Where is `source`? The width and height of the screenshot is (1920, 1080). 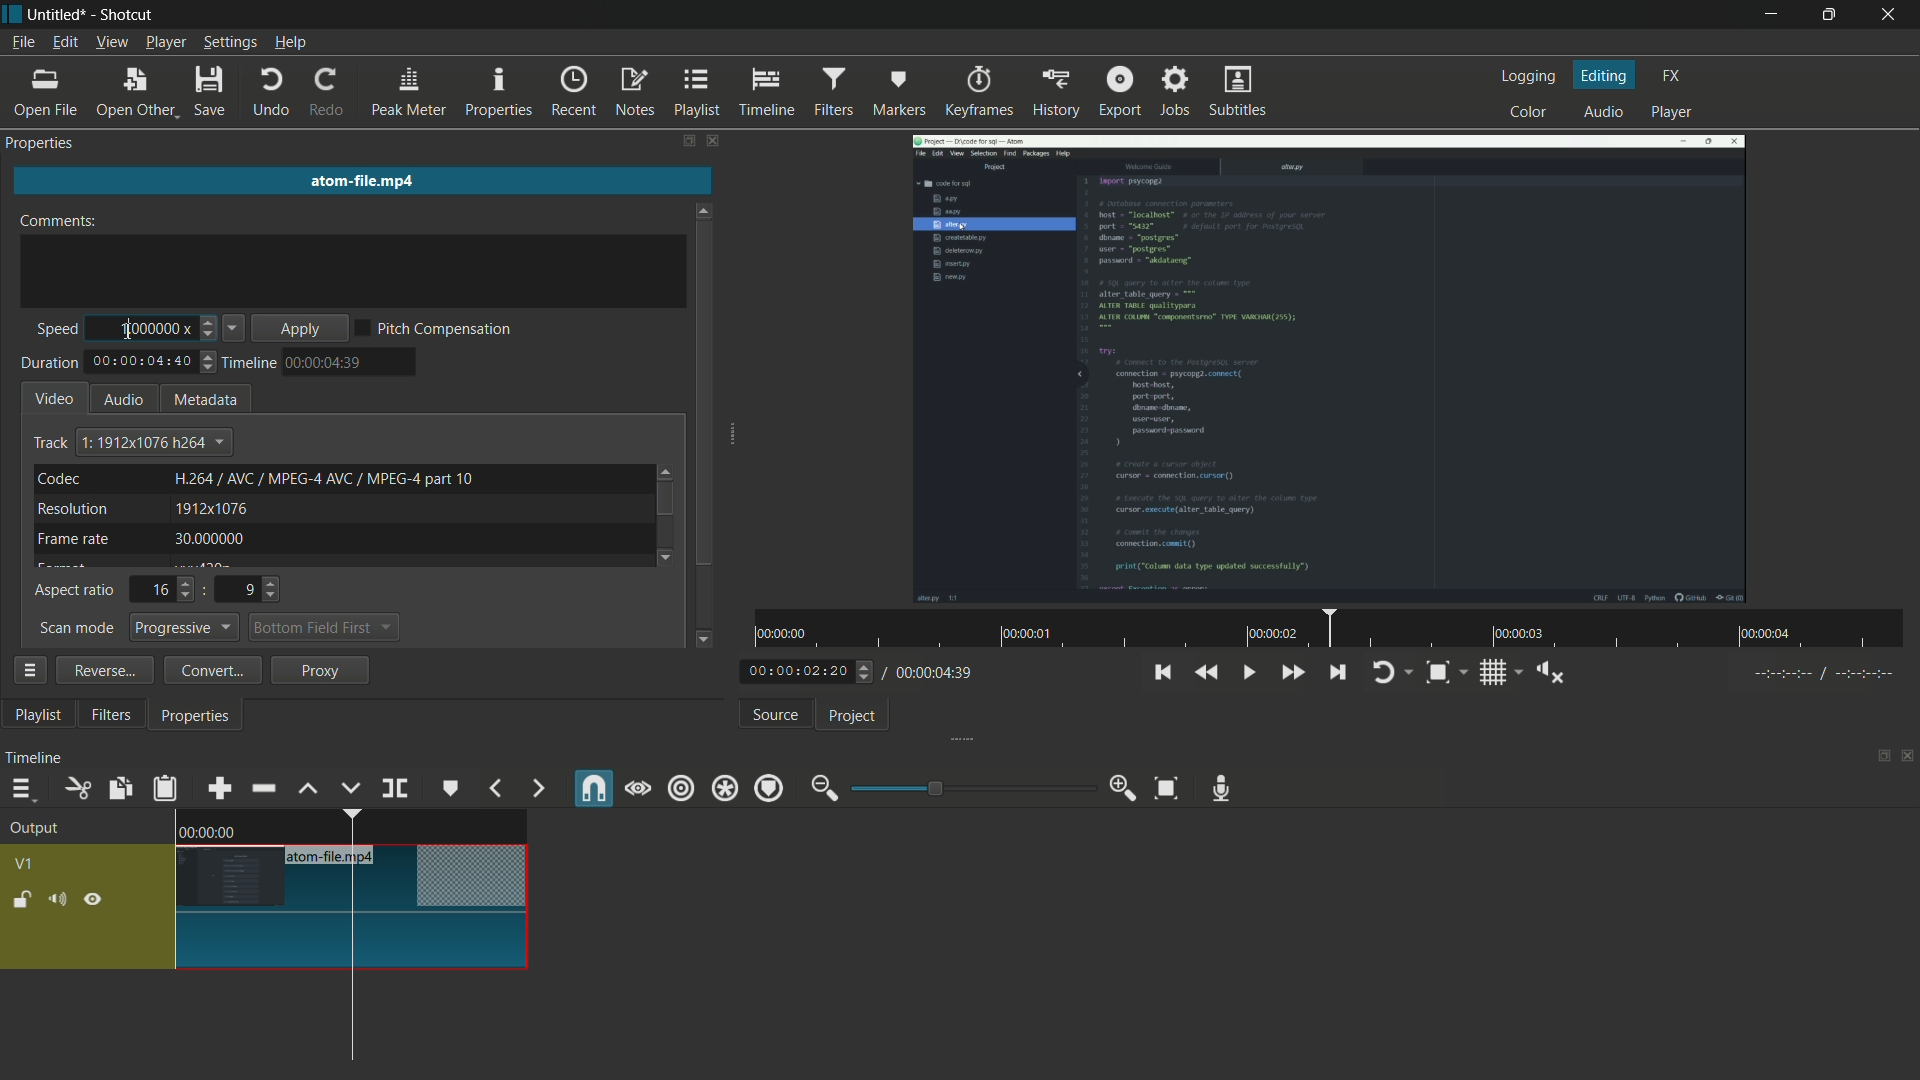
source is located at coordinates (777, 715).